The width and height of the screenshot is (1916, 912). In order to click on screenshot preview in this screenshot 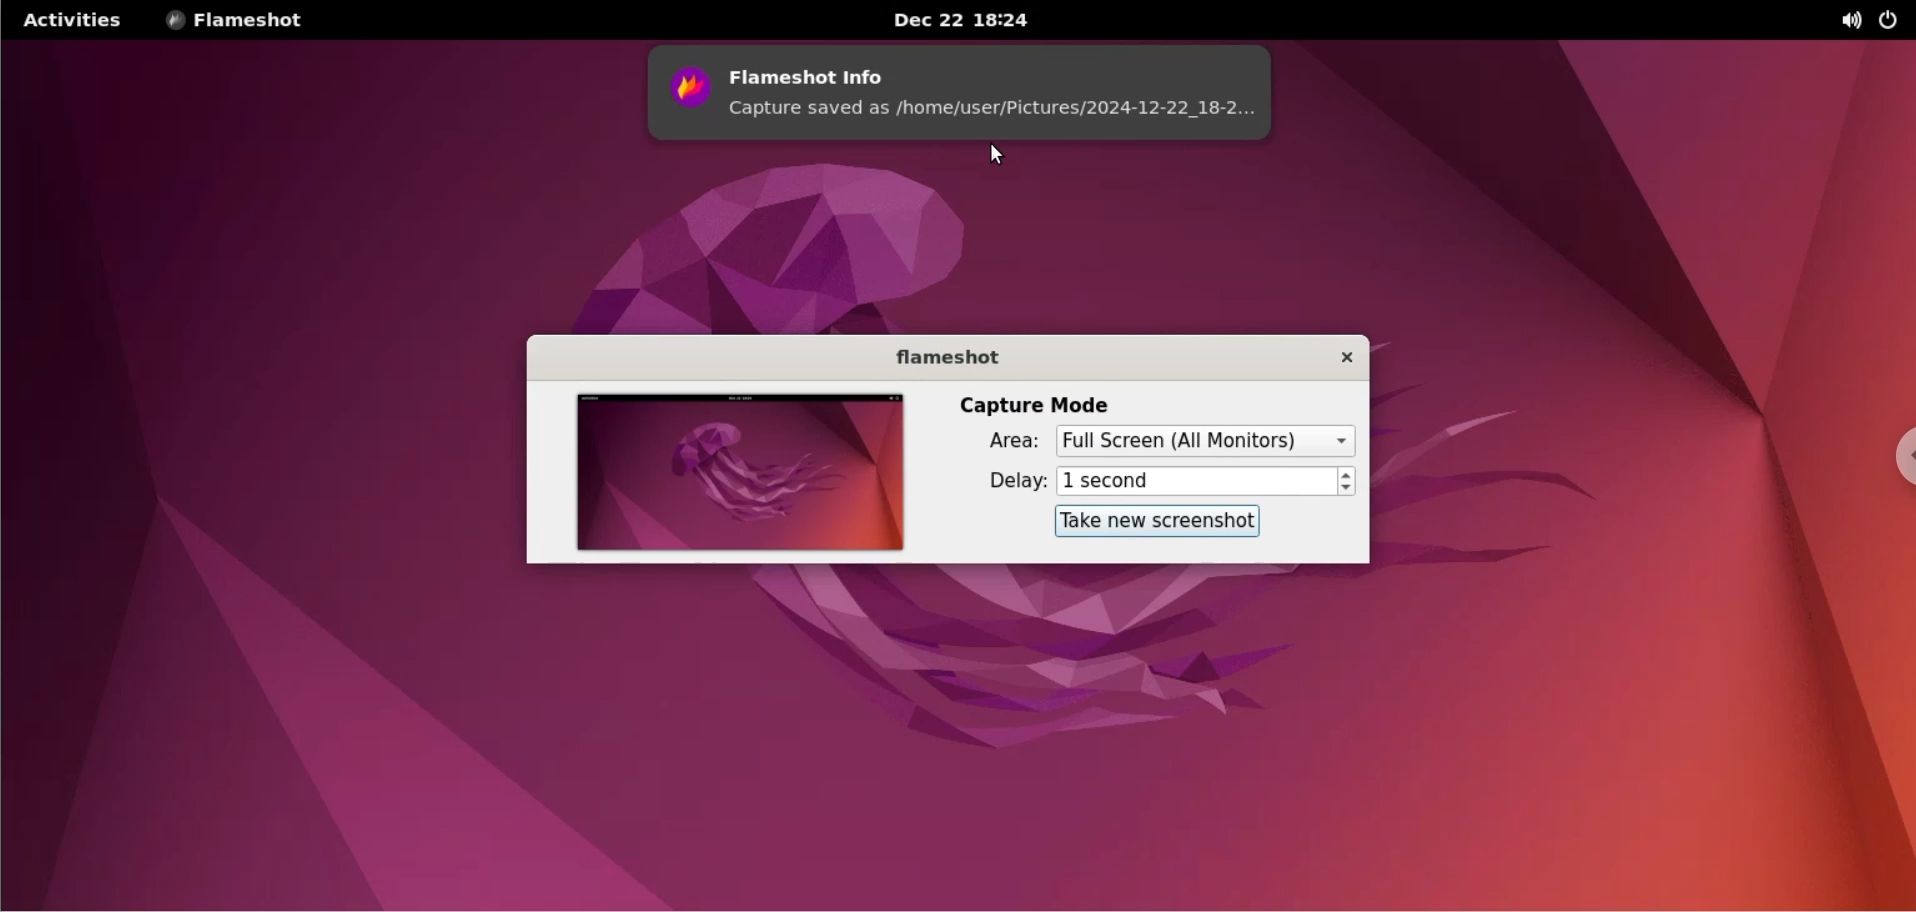, I will do `click(742, 475)`.